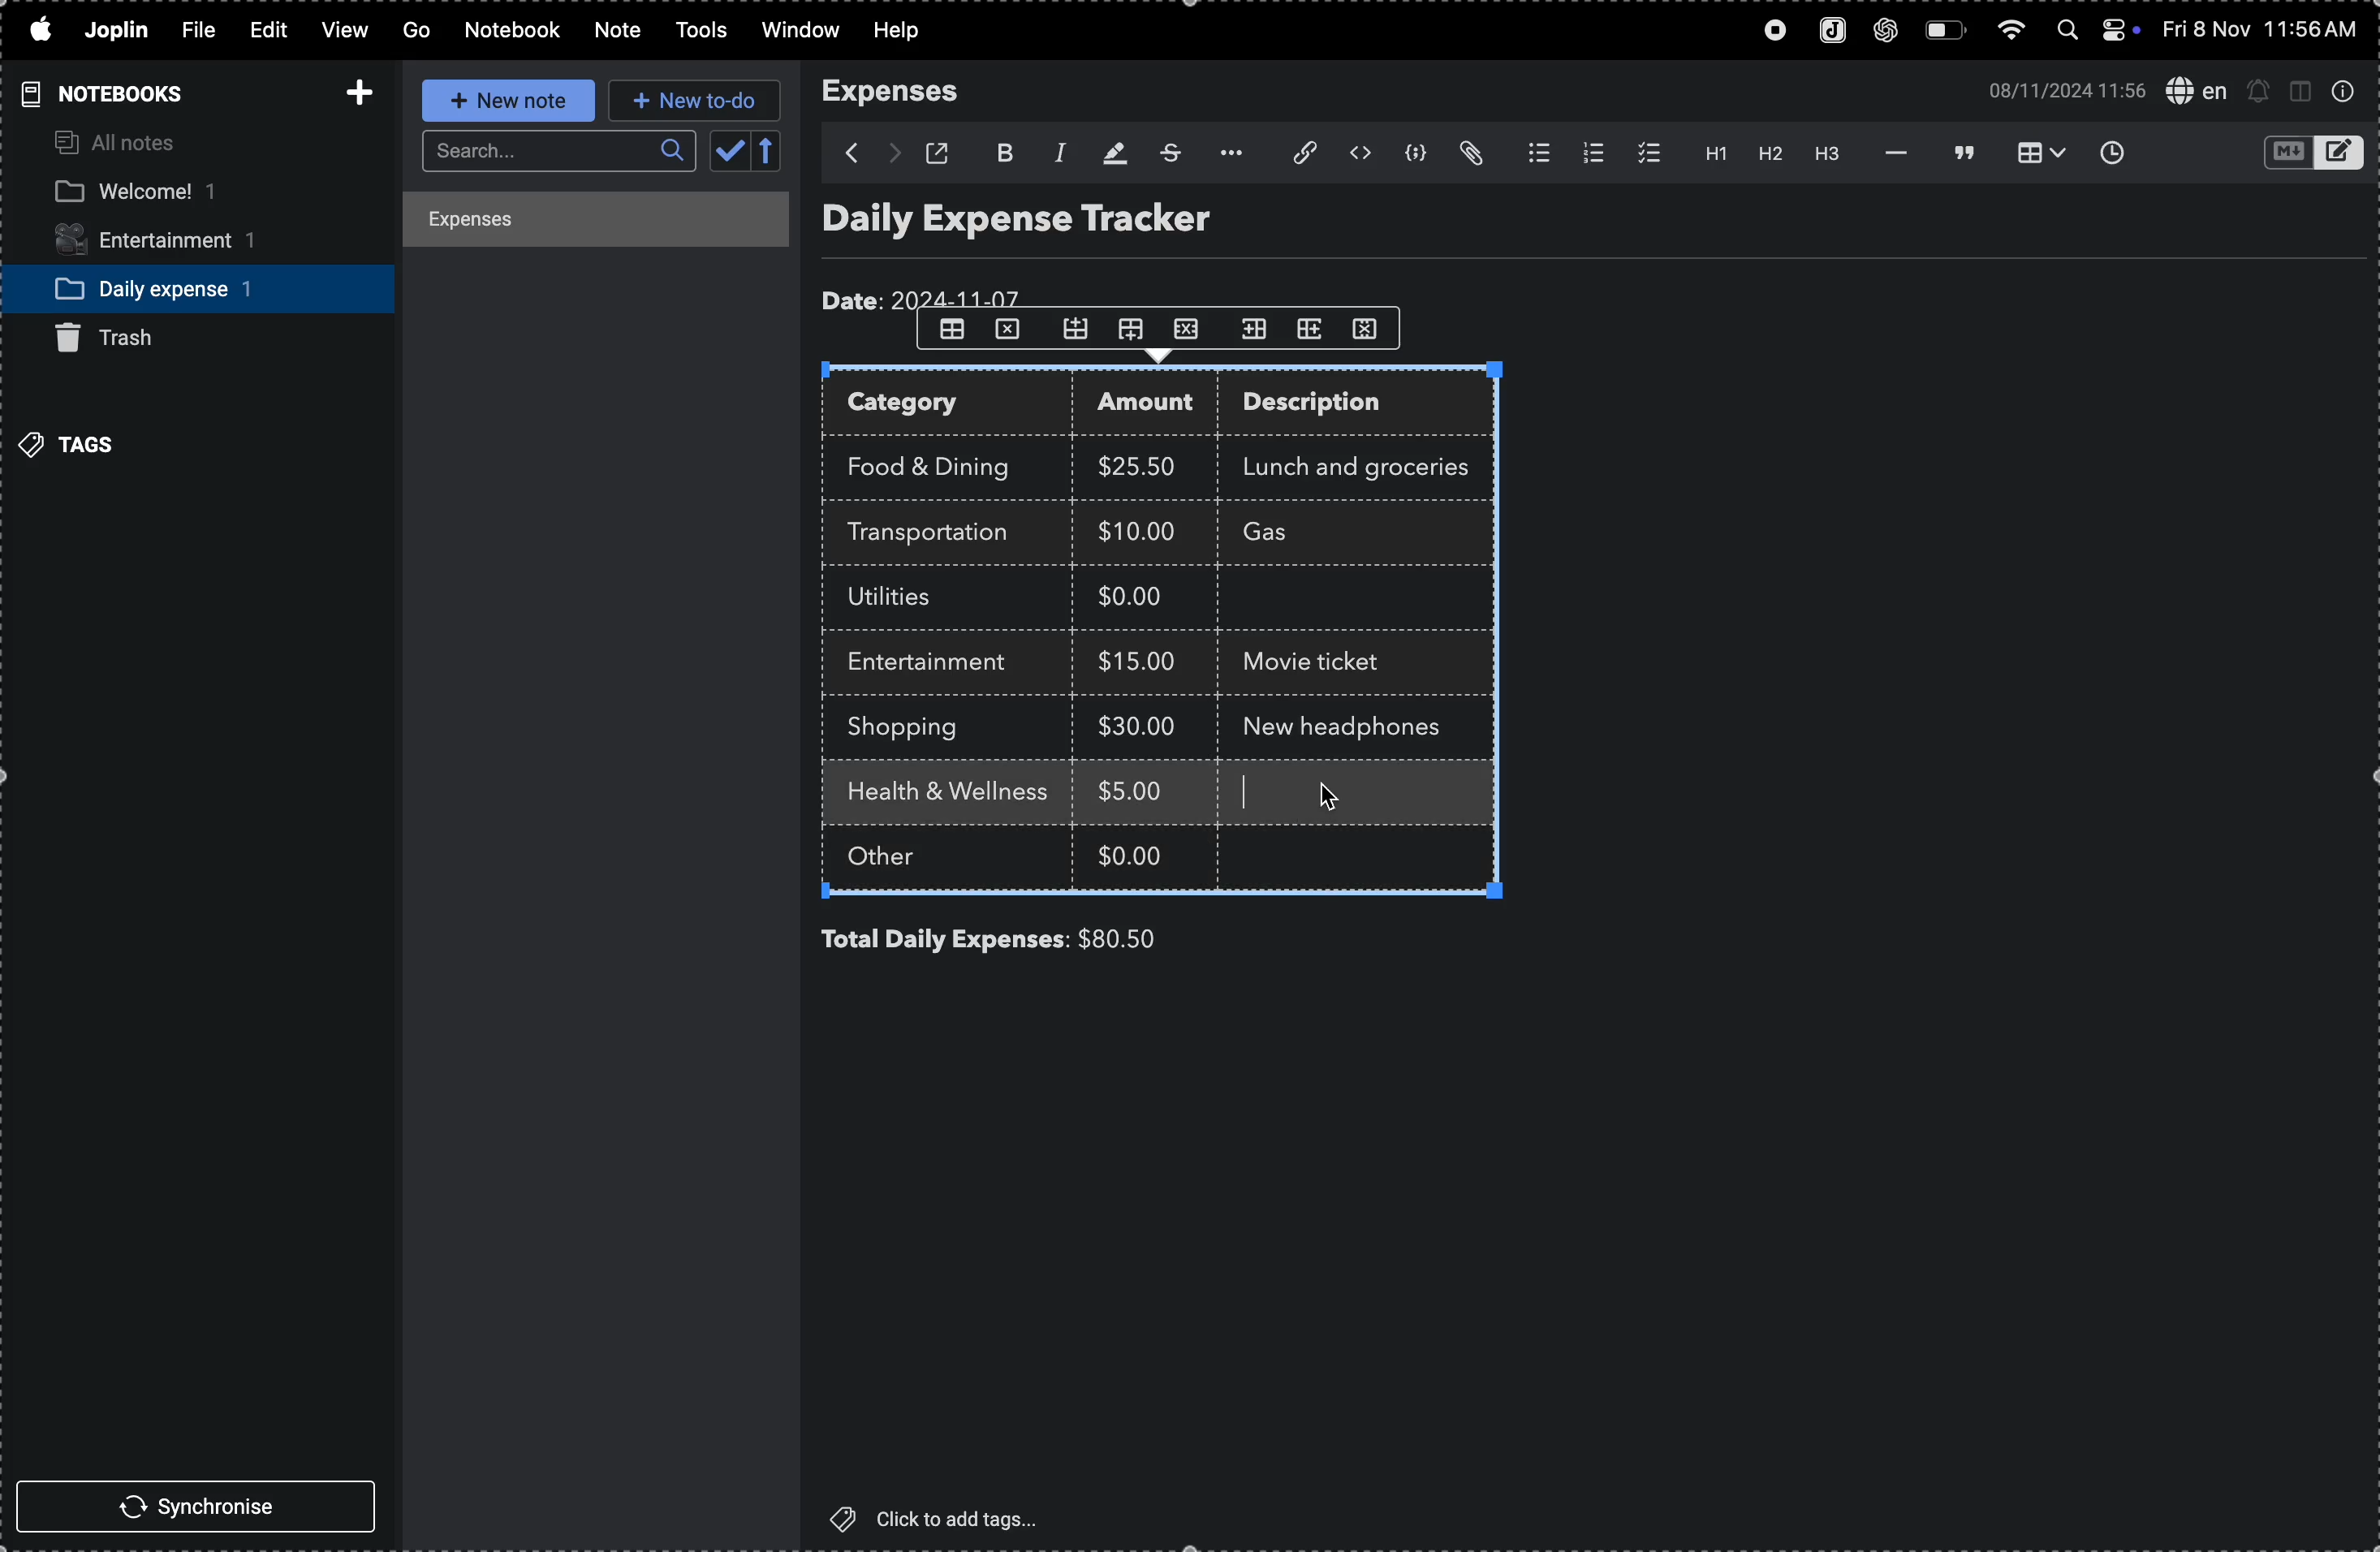 This screenshot has width=2380, height=1552. What do you see at coordinates (695, 101) in the screenshot?
I see `new to do` at bounding box center [695, 101].